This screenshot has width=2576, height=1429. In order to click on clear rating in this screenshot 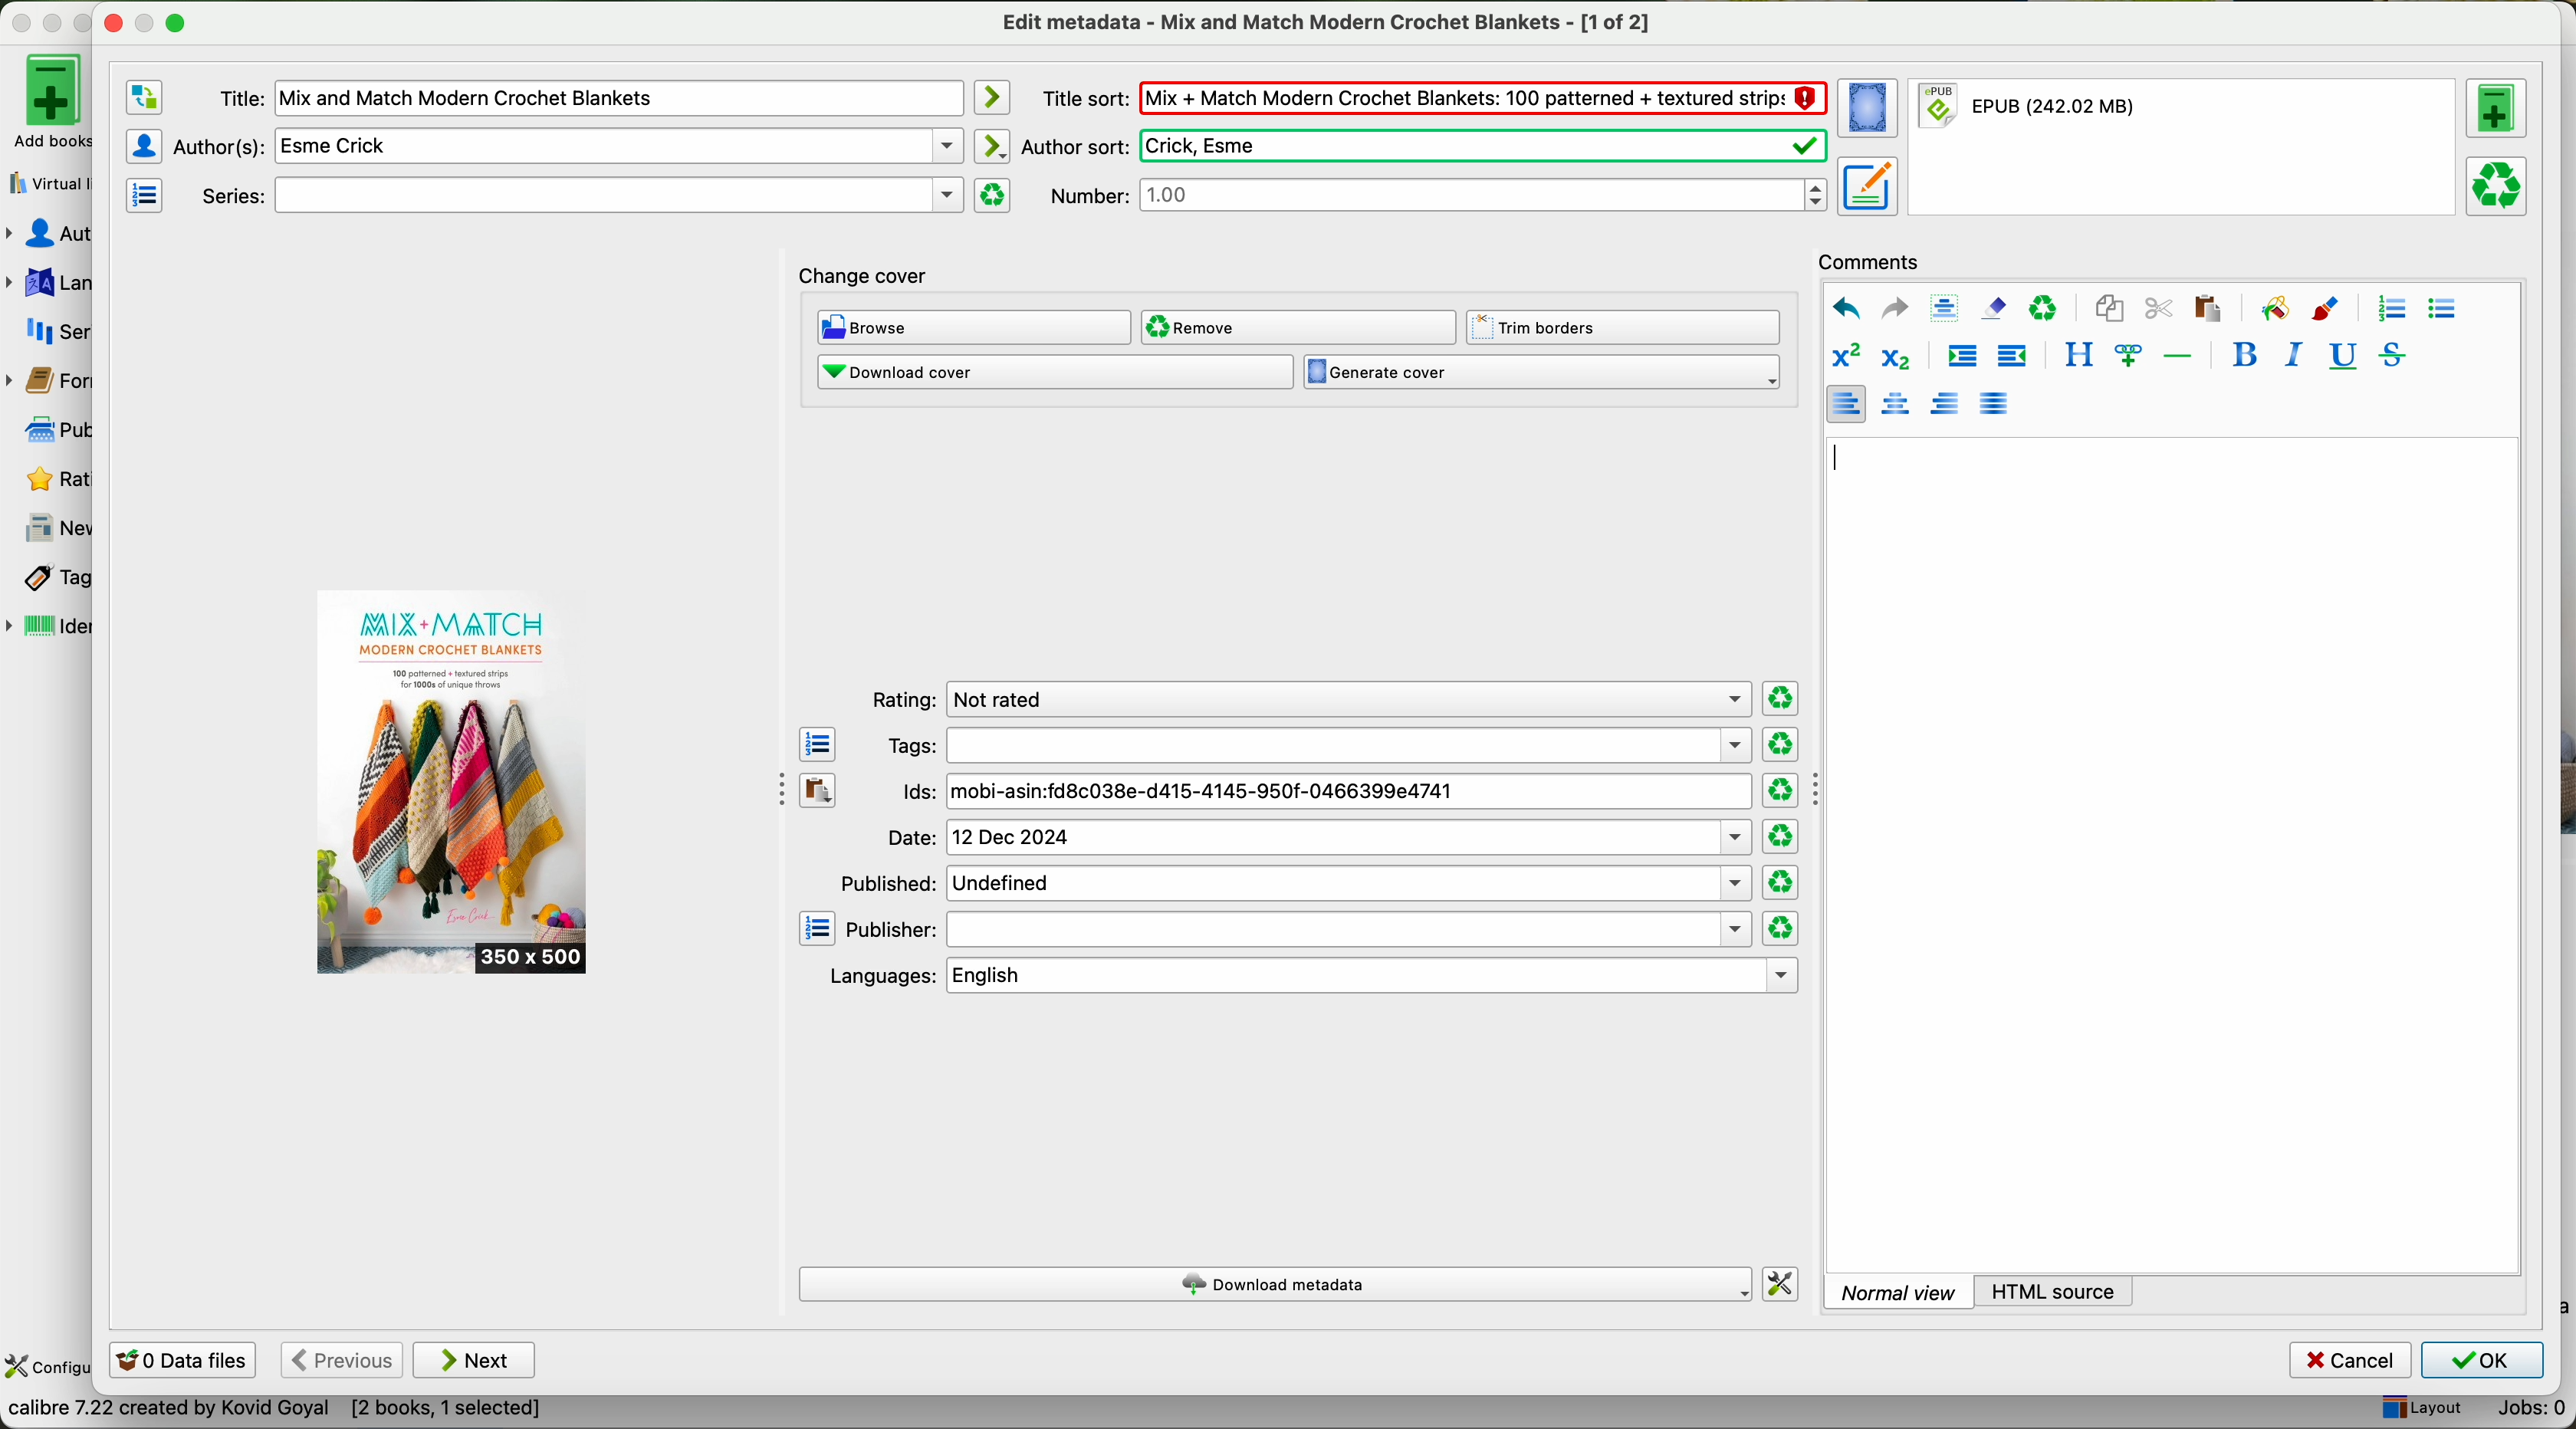, I will do `click(1779, 745)`.